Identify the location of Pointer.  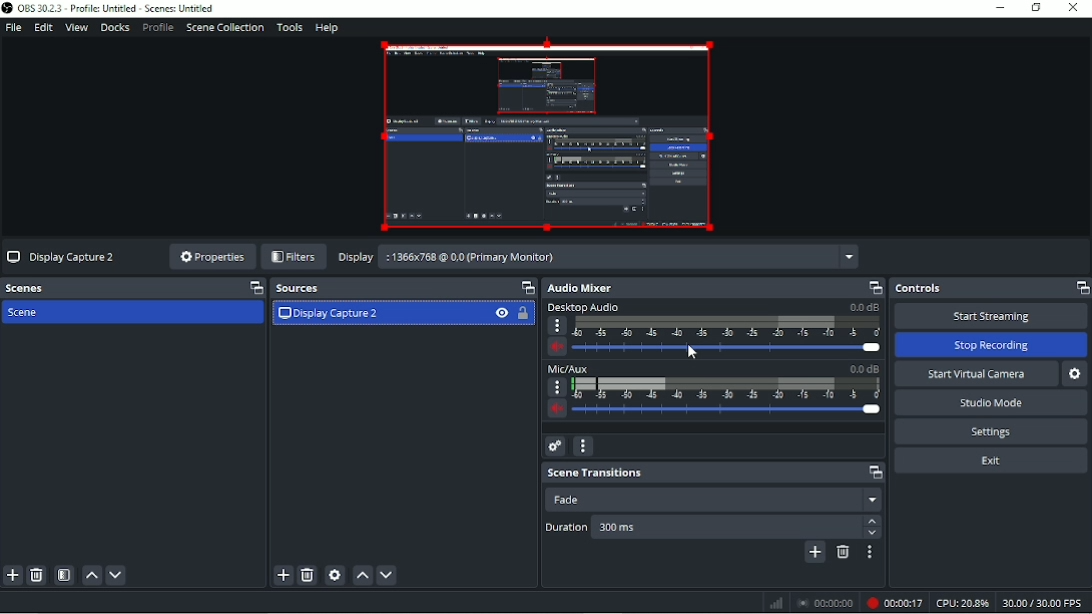
(693, 351).